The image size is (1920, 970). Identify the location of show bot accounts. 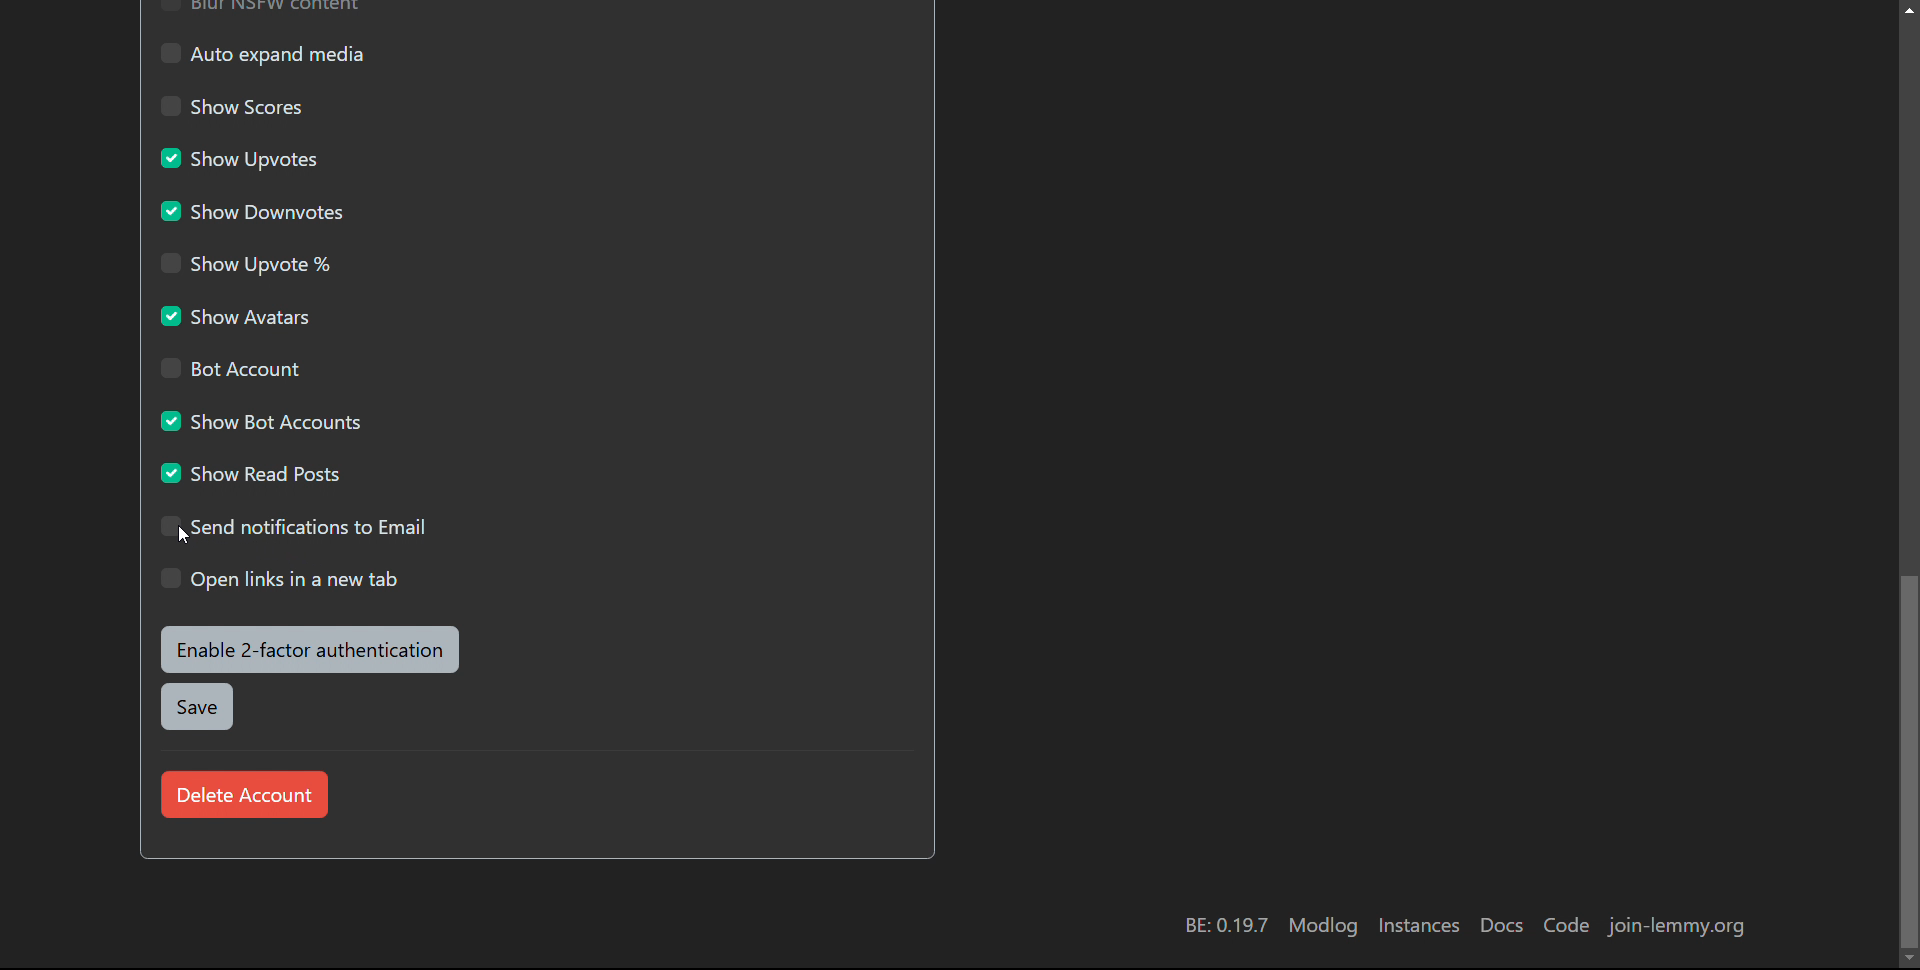
(258, 420).